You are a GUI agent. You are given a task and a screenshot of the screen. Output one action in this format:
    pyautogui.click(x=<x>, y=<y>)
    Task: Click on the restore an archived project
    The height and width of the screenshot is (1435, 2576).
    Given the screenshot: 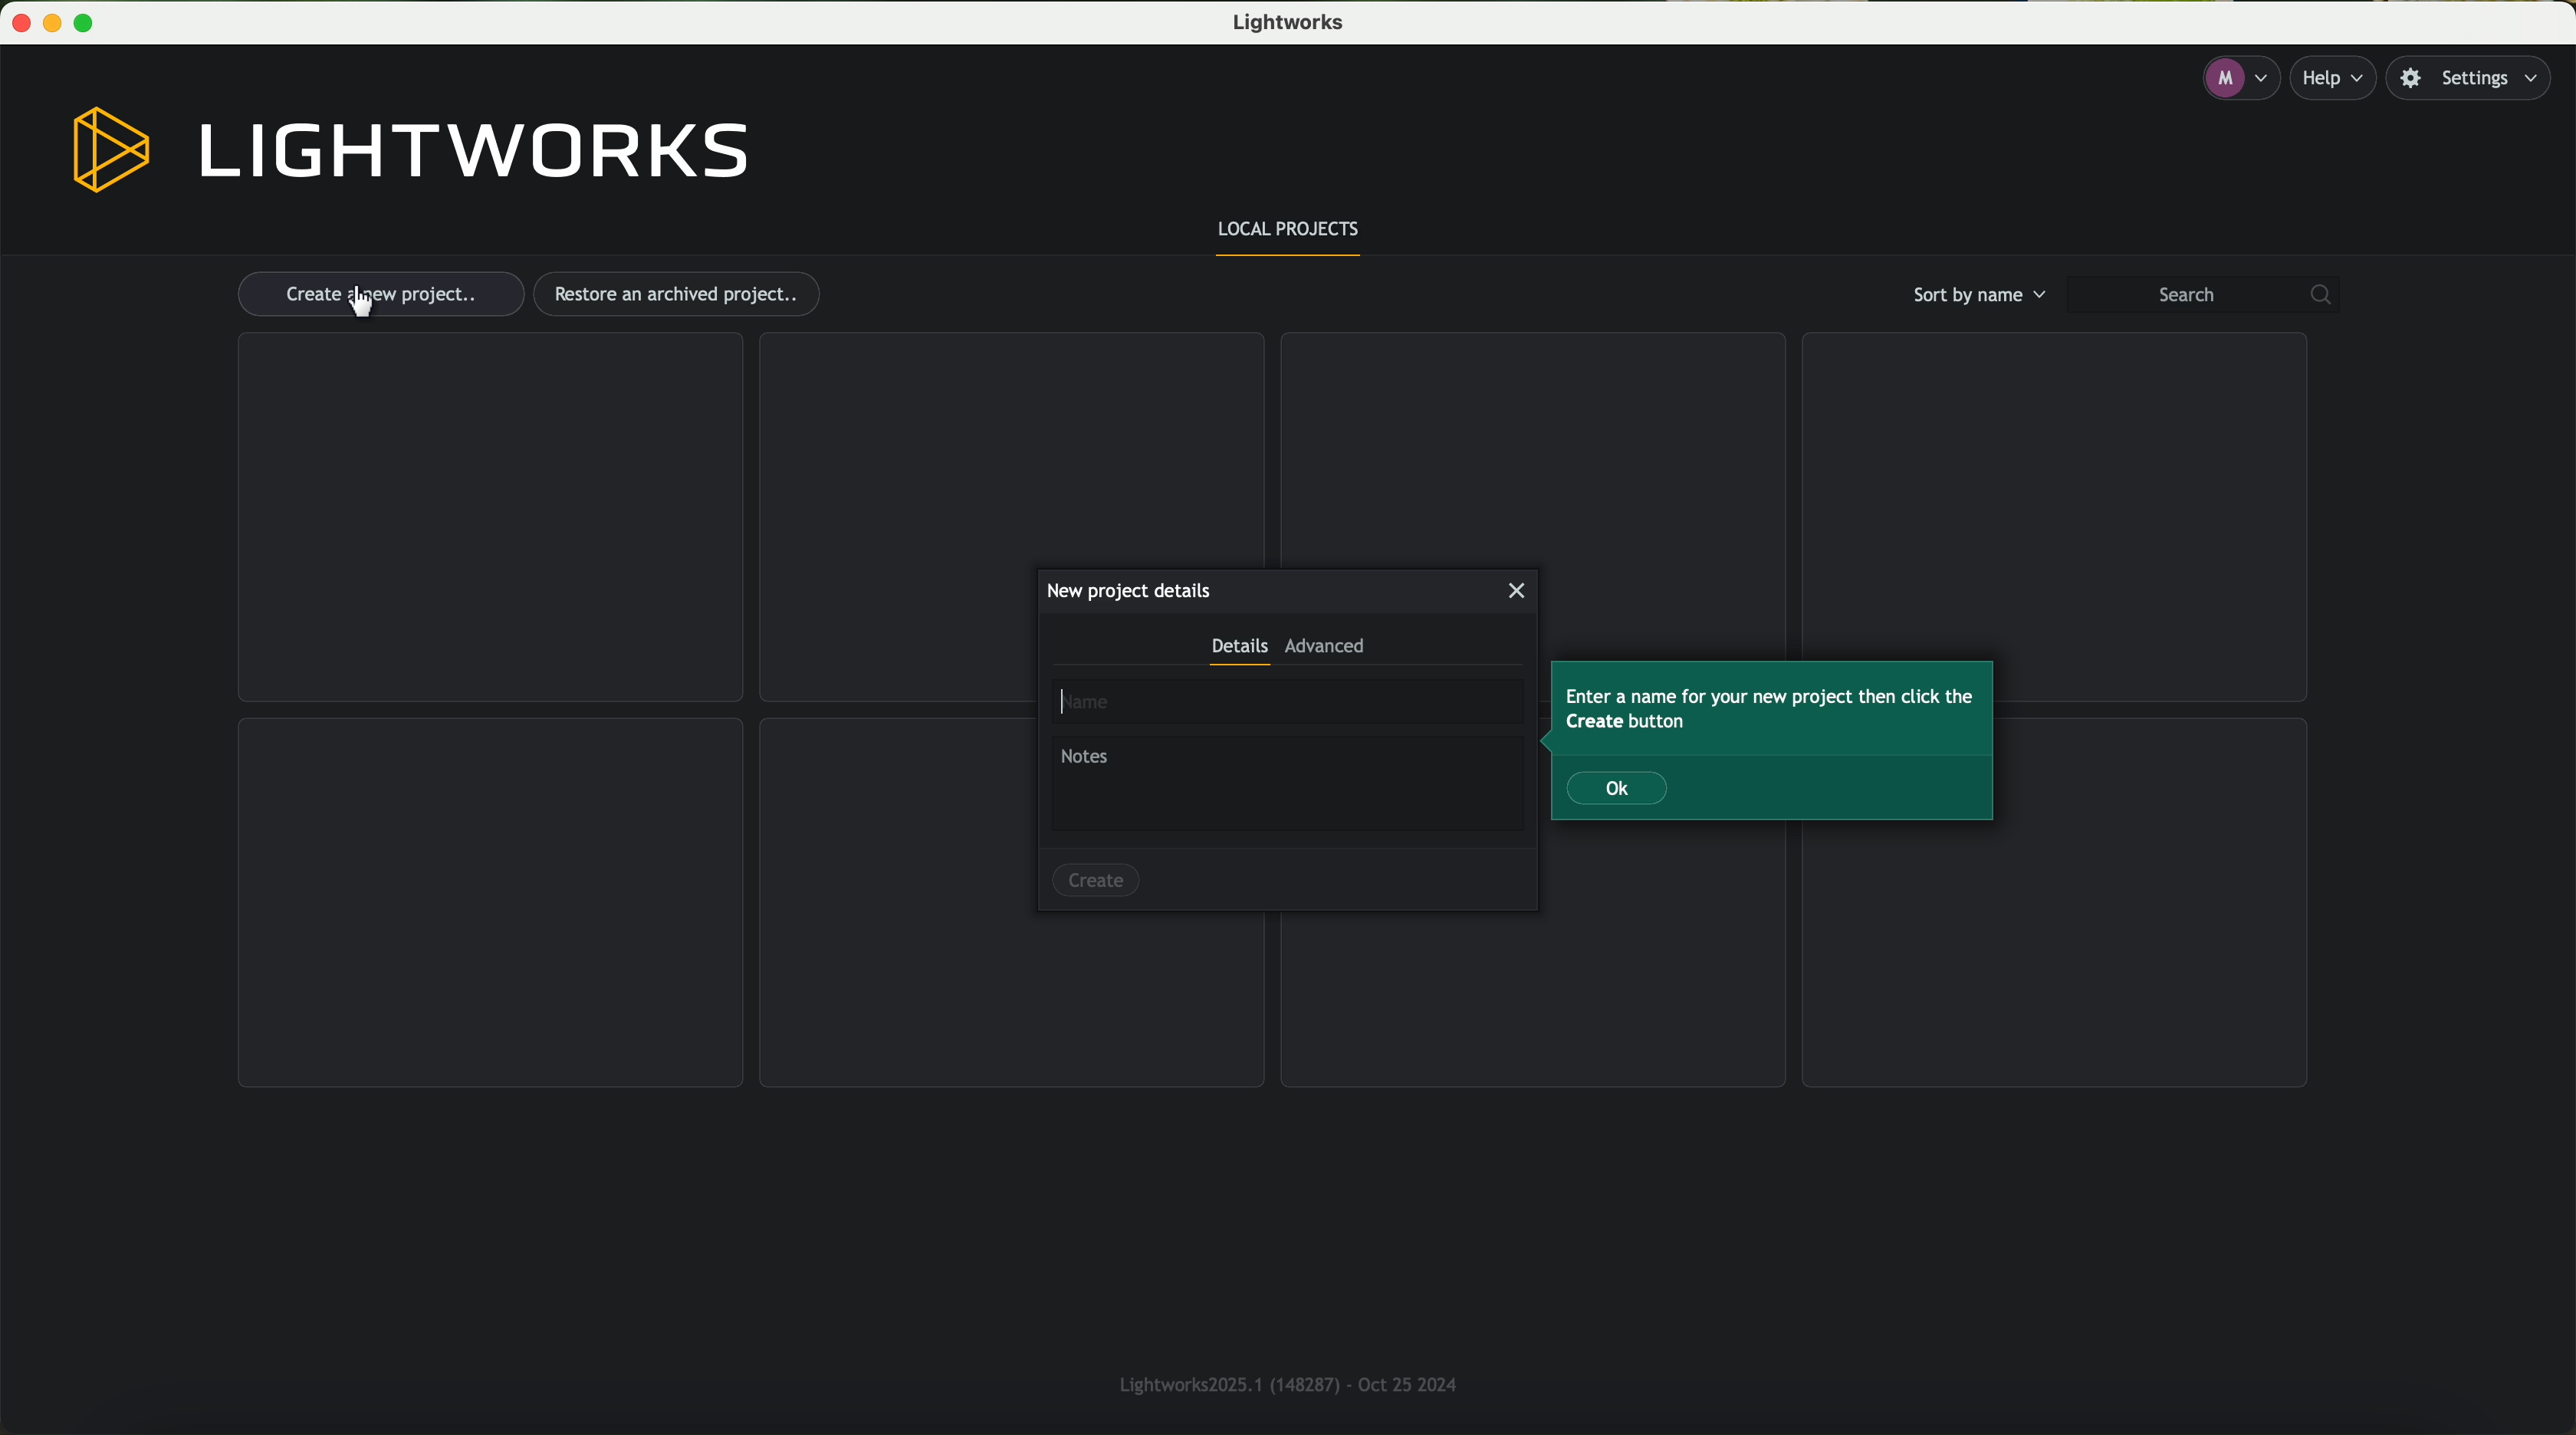 What is the action you would take?
    pyautogui.click(x=682, y=294)
    